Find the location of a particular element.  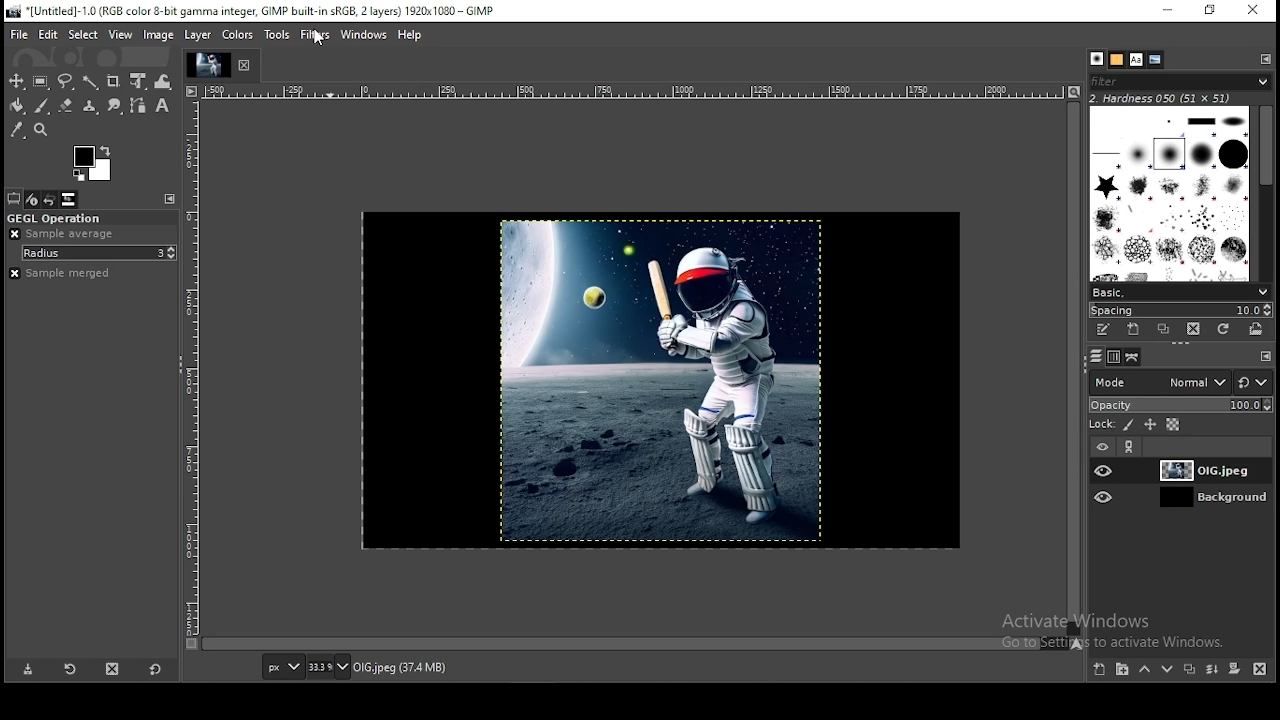

configure this tab is located at coordinates (170, 199).